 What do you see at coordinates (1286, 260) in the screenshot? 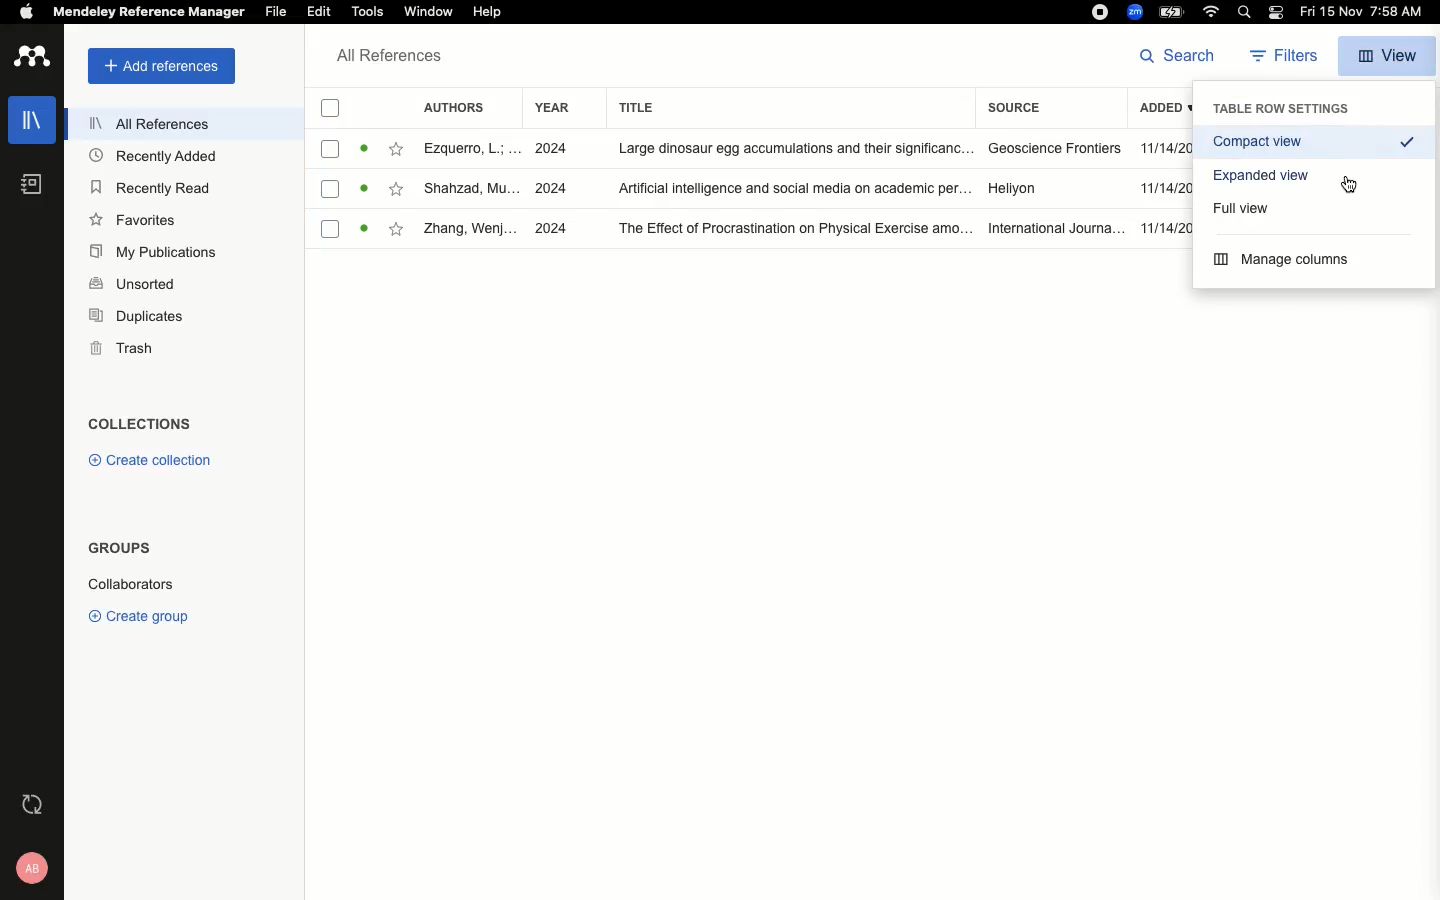
I see `Manage columns` at bounding box center [1286, 260].